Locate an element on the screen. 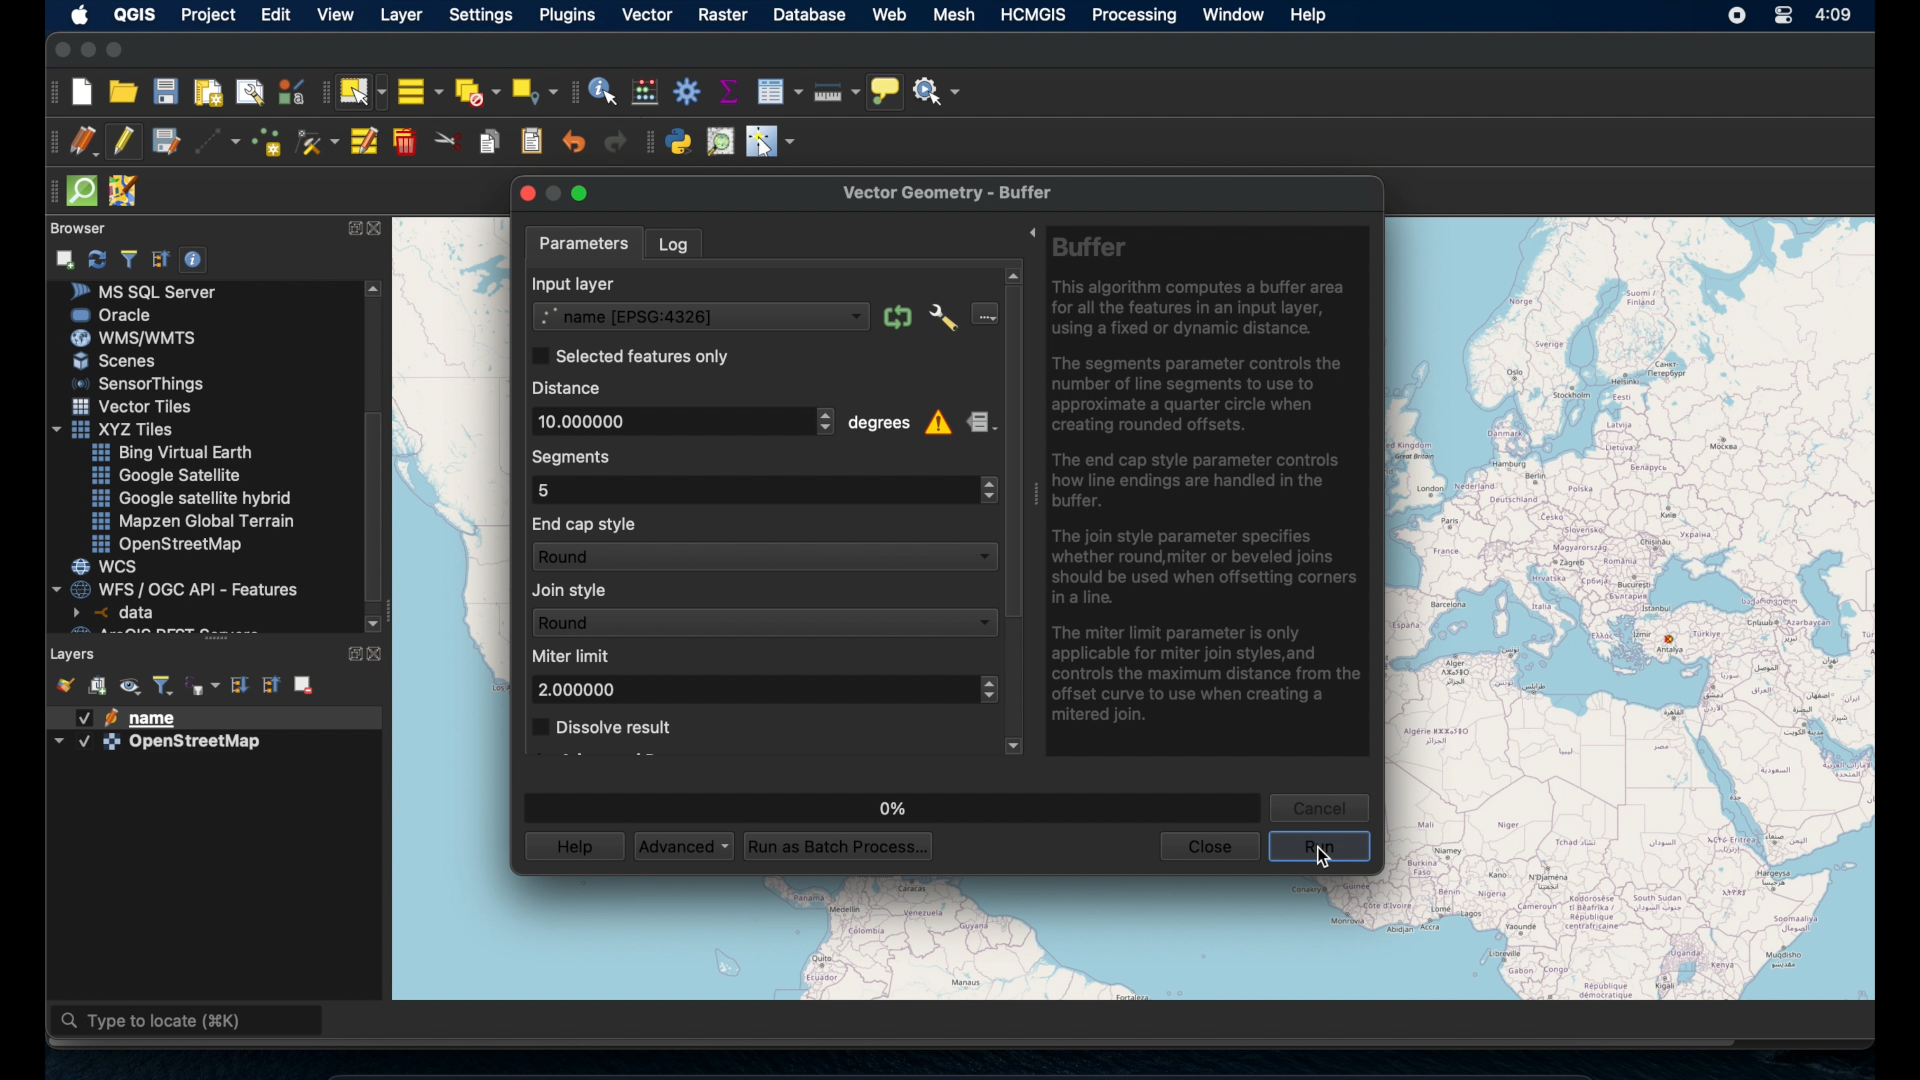 The width and height of the screenshot is (1920, 1080). refresh is located at coordinates (97, 257).